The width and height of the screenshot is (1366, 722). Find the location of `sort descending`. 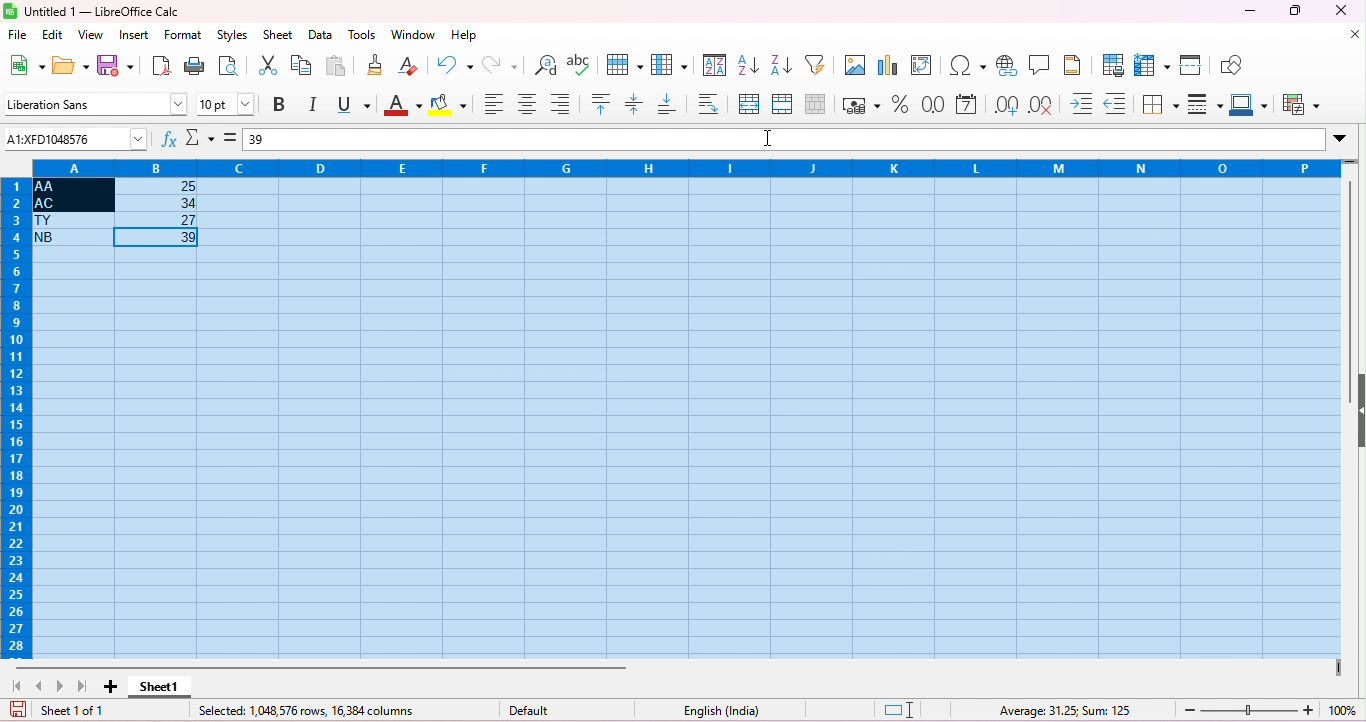

sort descending is located at coordinates (781, 63).